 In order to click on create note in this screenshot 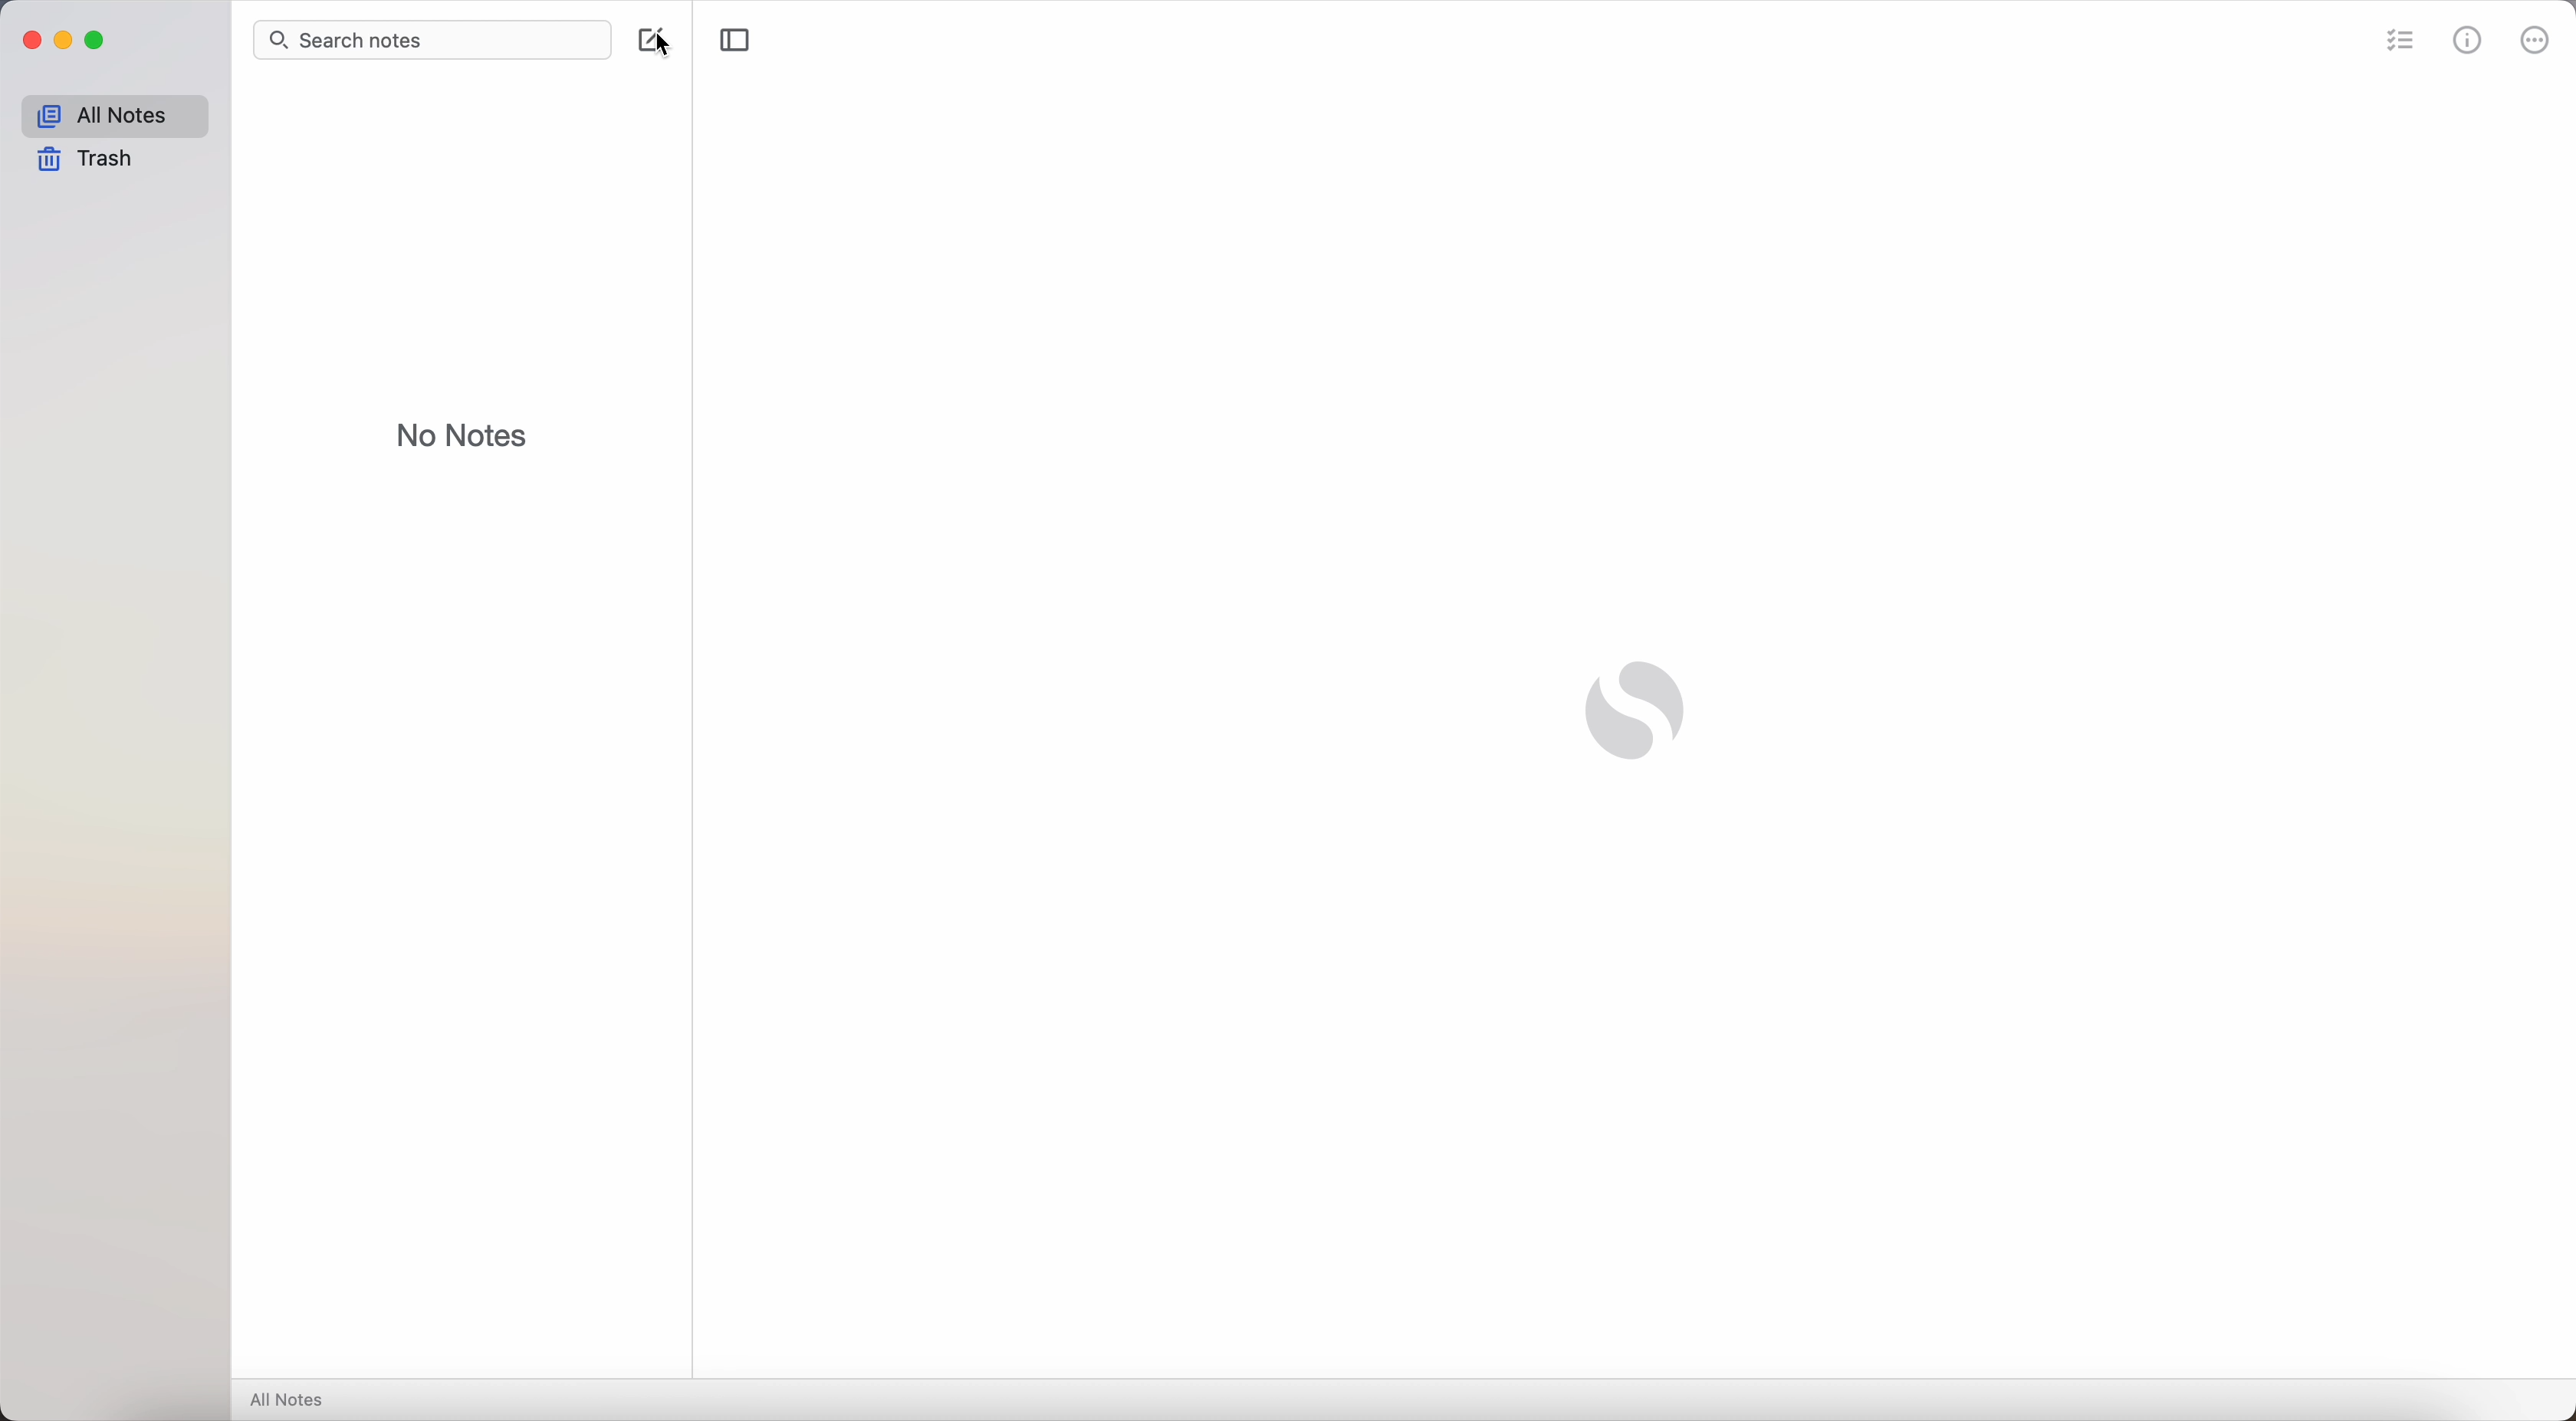, I will do `click(647, 37)`.